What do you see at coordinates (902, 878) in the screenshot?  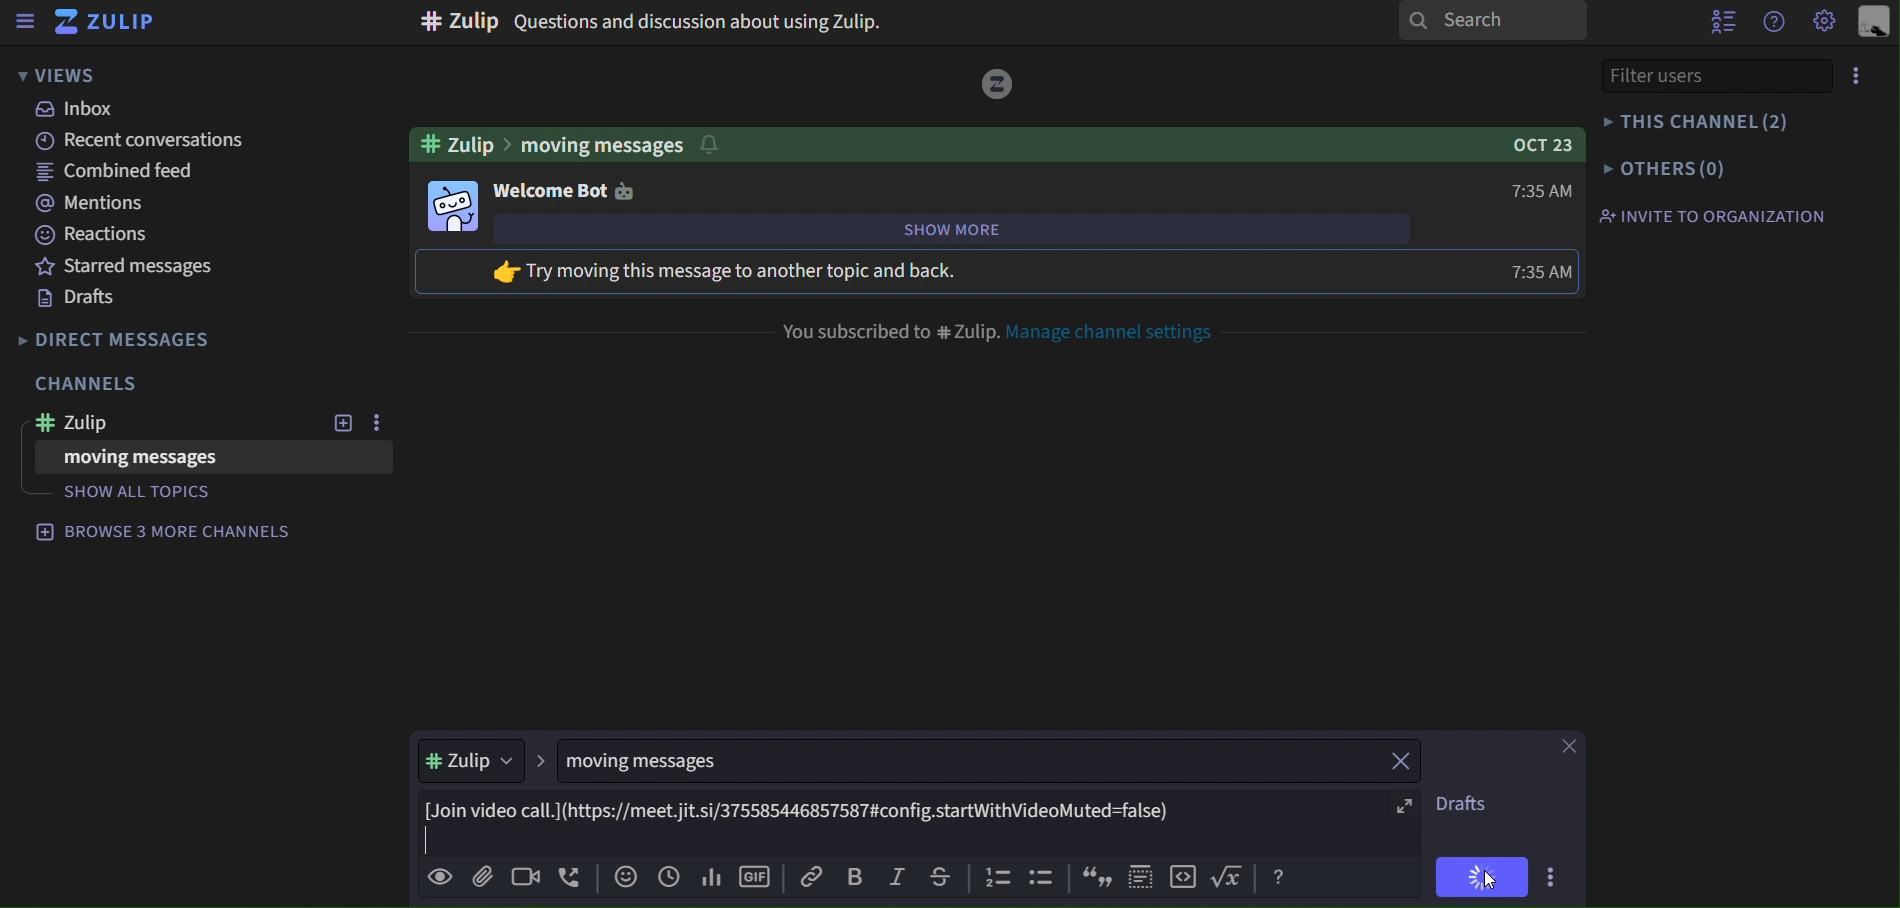 I see `italic` at bounding box center [902, 878].